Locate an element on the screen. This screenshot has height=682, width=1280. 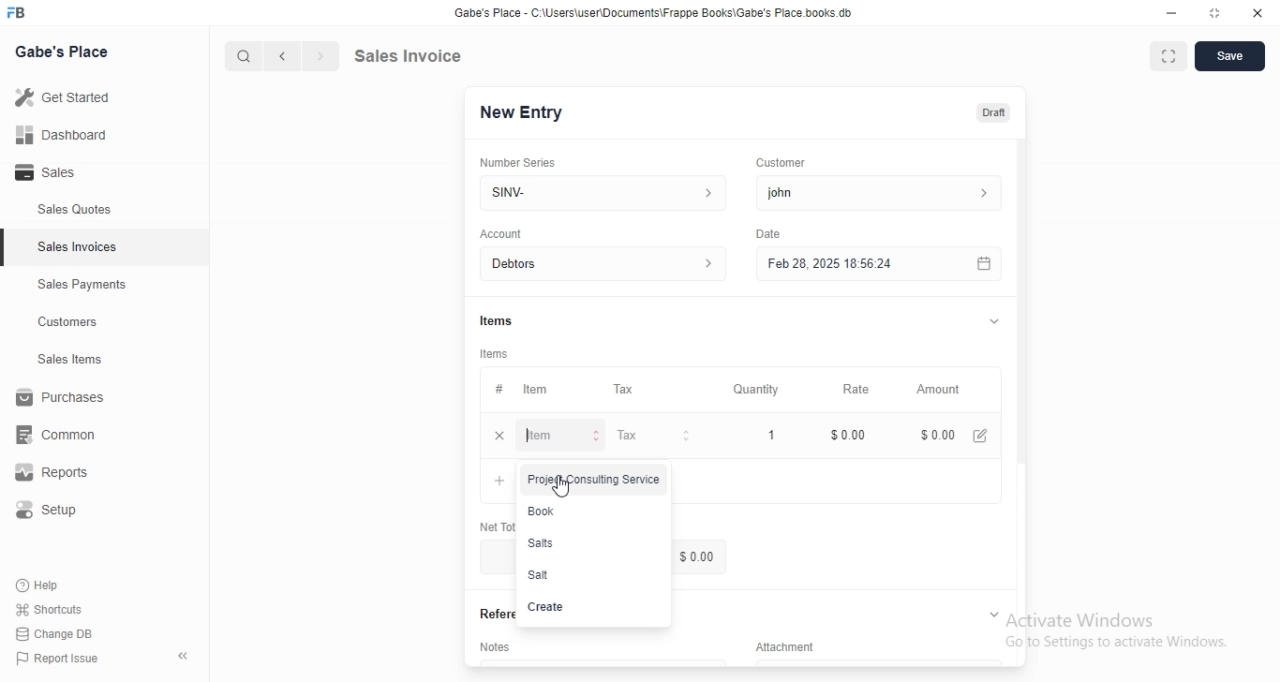
Account is located at coordinates (607, 264).